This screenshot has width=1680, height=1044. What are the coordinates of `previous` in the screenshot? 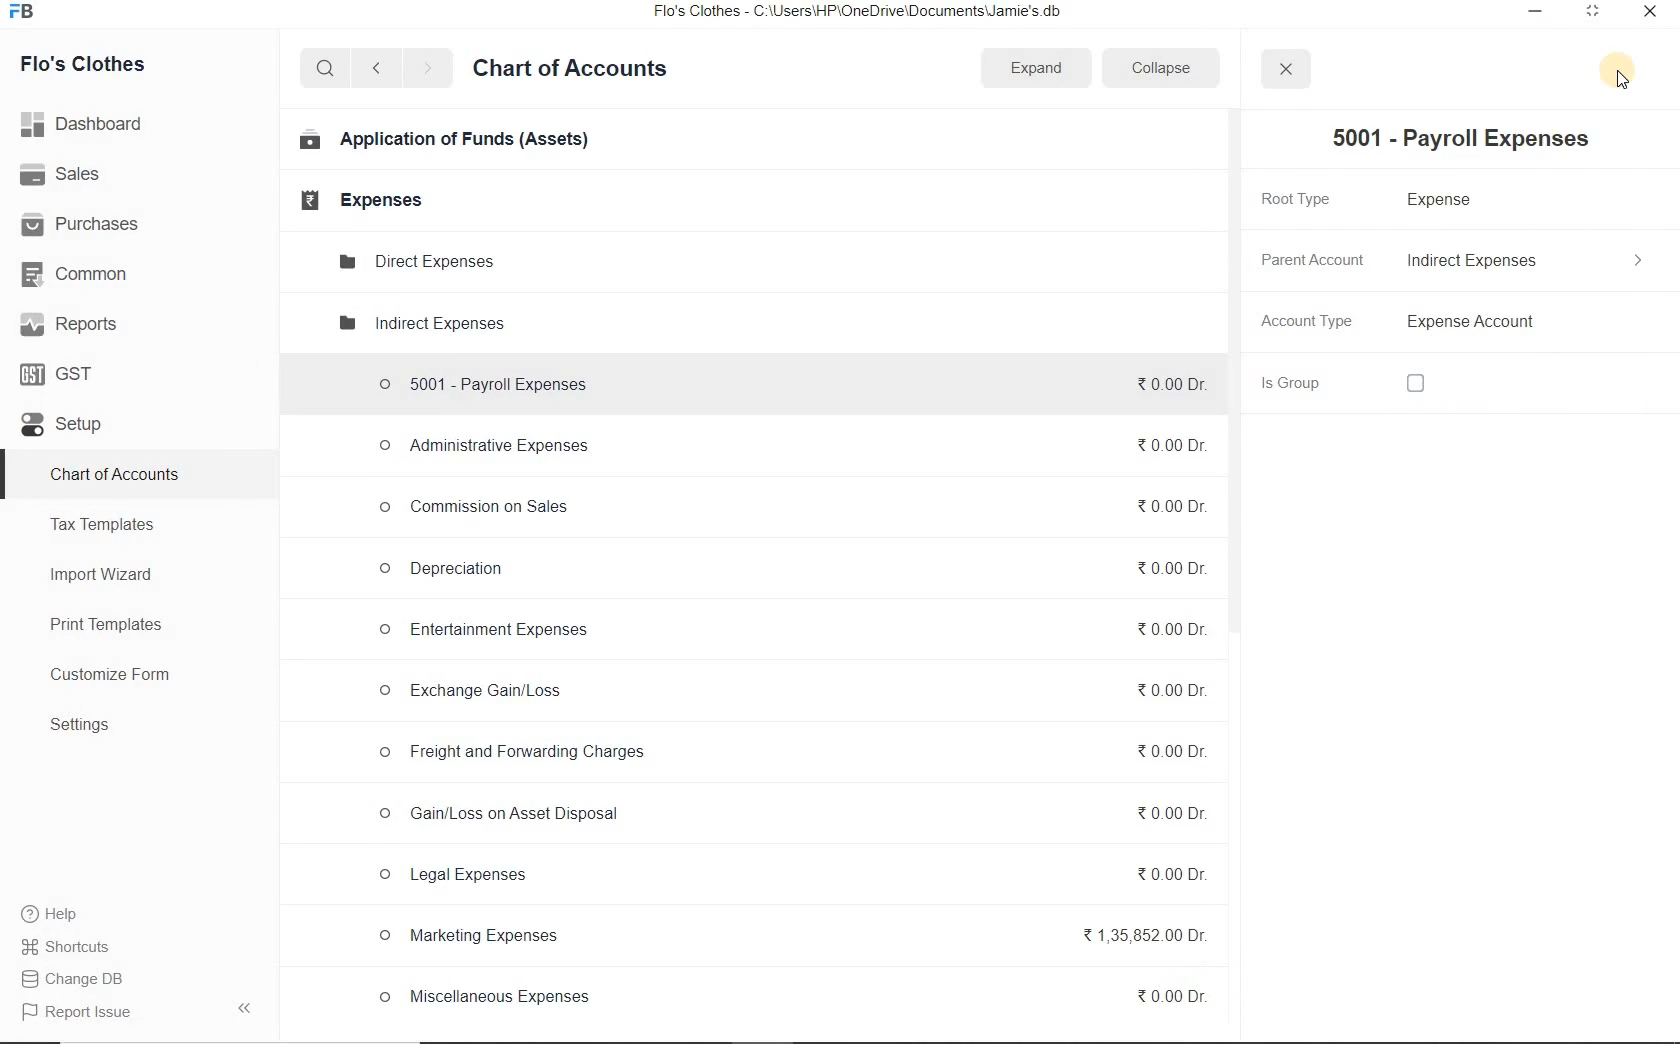 It's located at (375, 69).